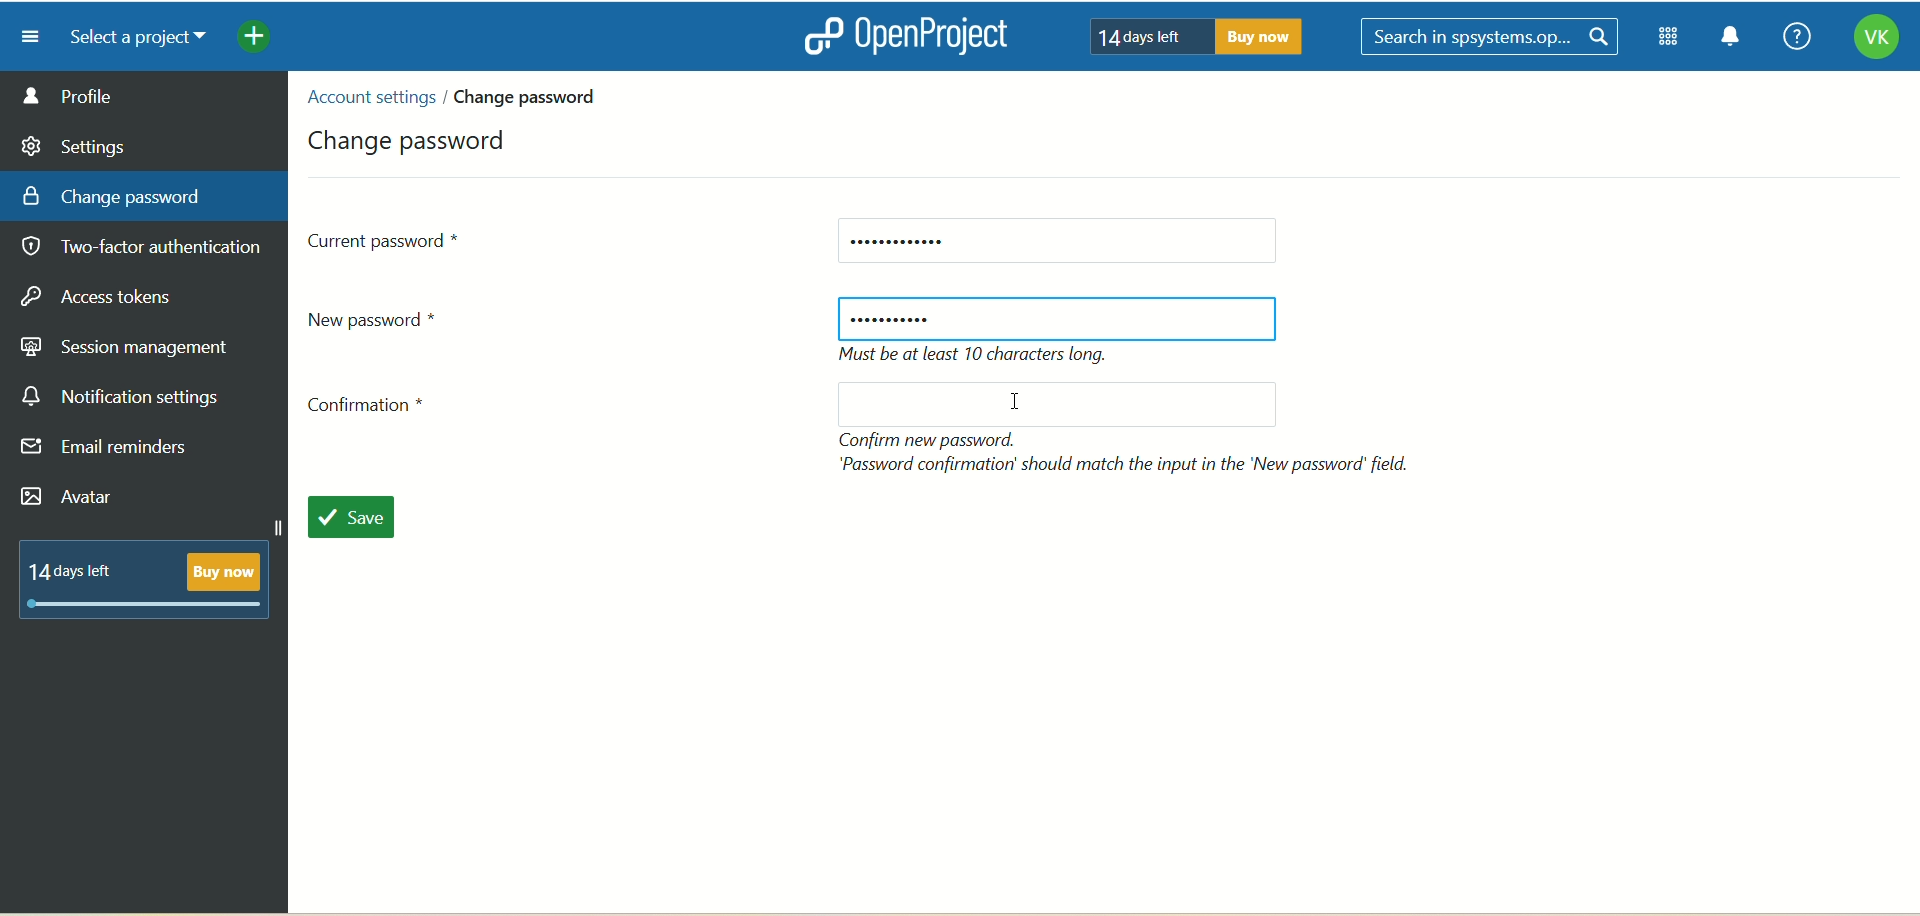 The width and height of the screenshot is (1920, 916). I want to click on confirmation, so click(373, 410).